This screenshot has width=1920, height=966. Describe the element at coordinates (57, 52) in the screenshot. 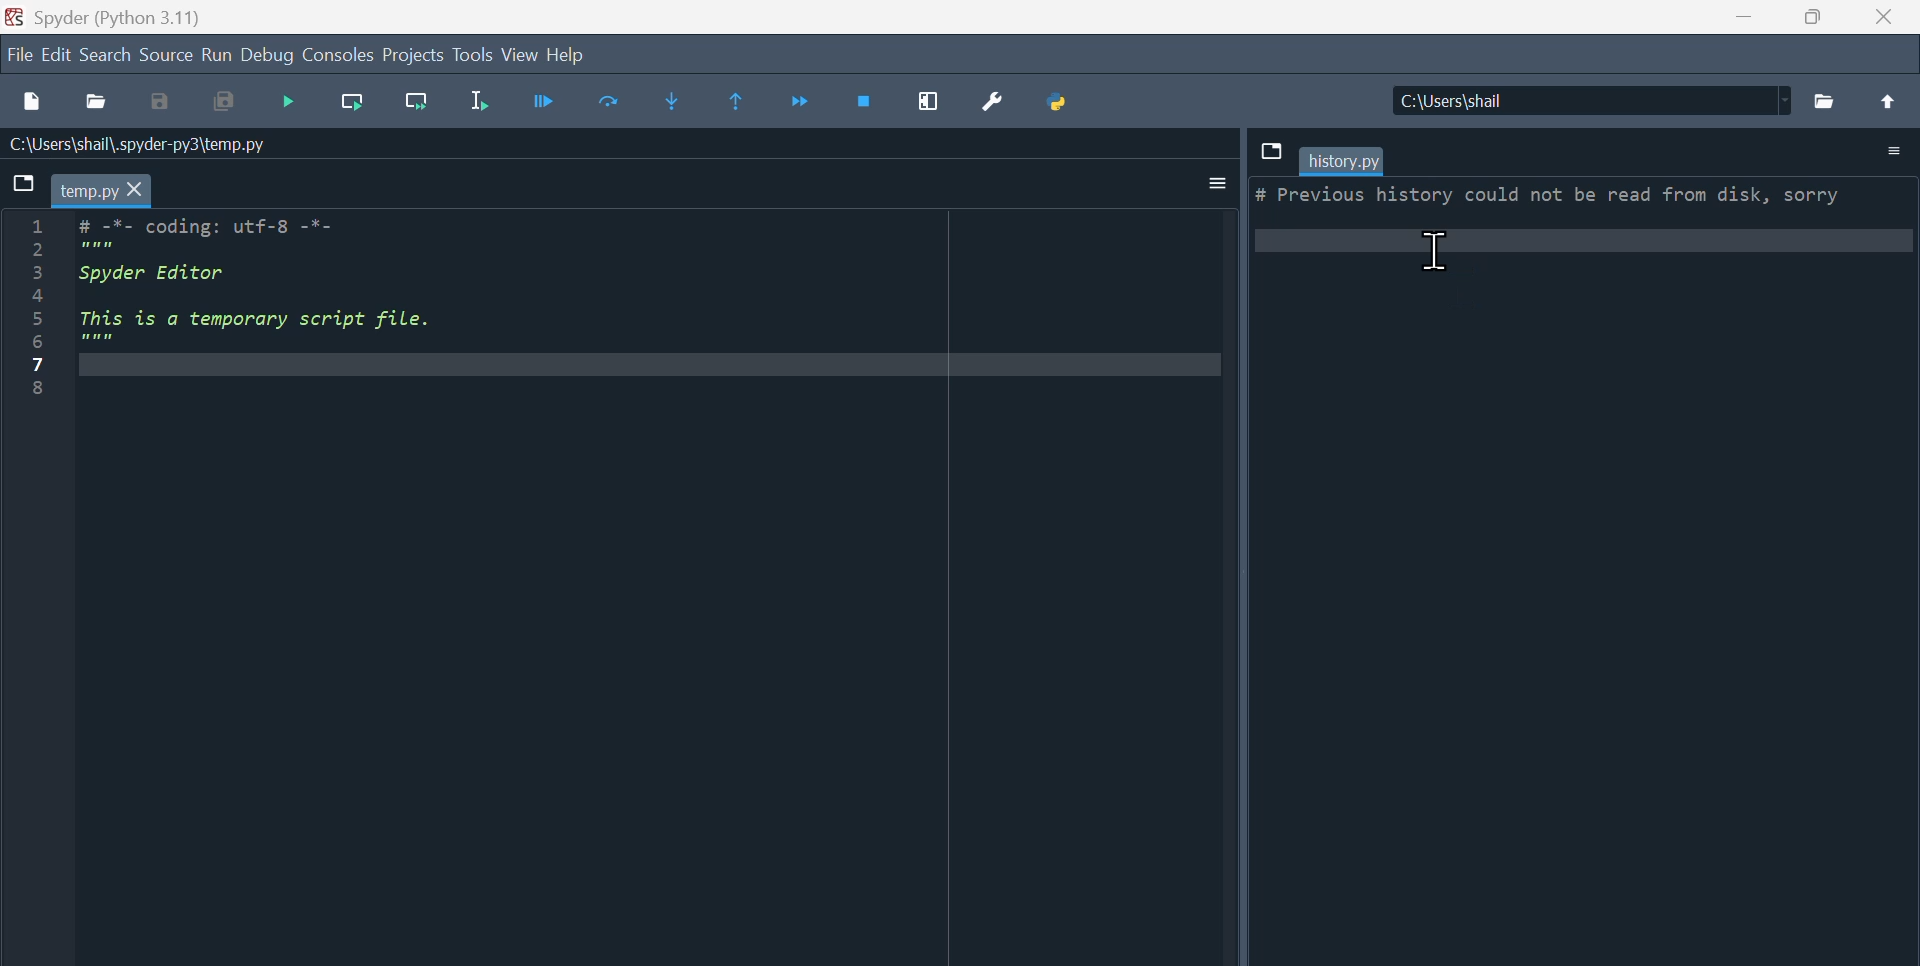

I see `Edit` at that location.